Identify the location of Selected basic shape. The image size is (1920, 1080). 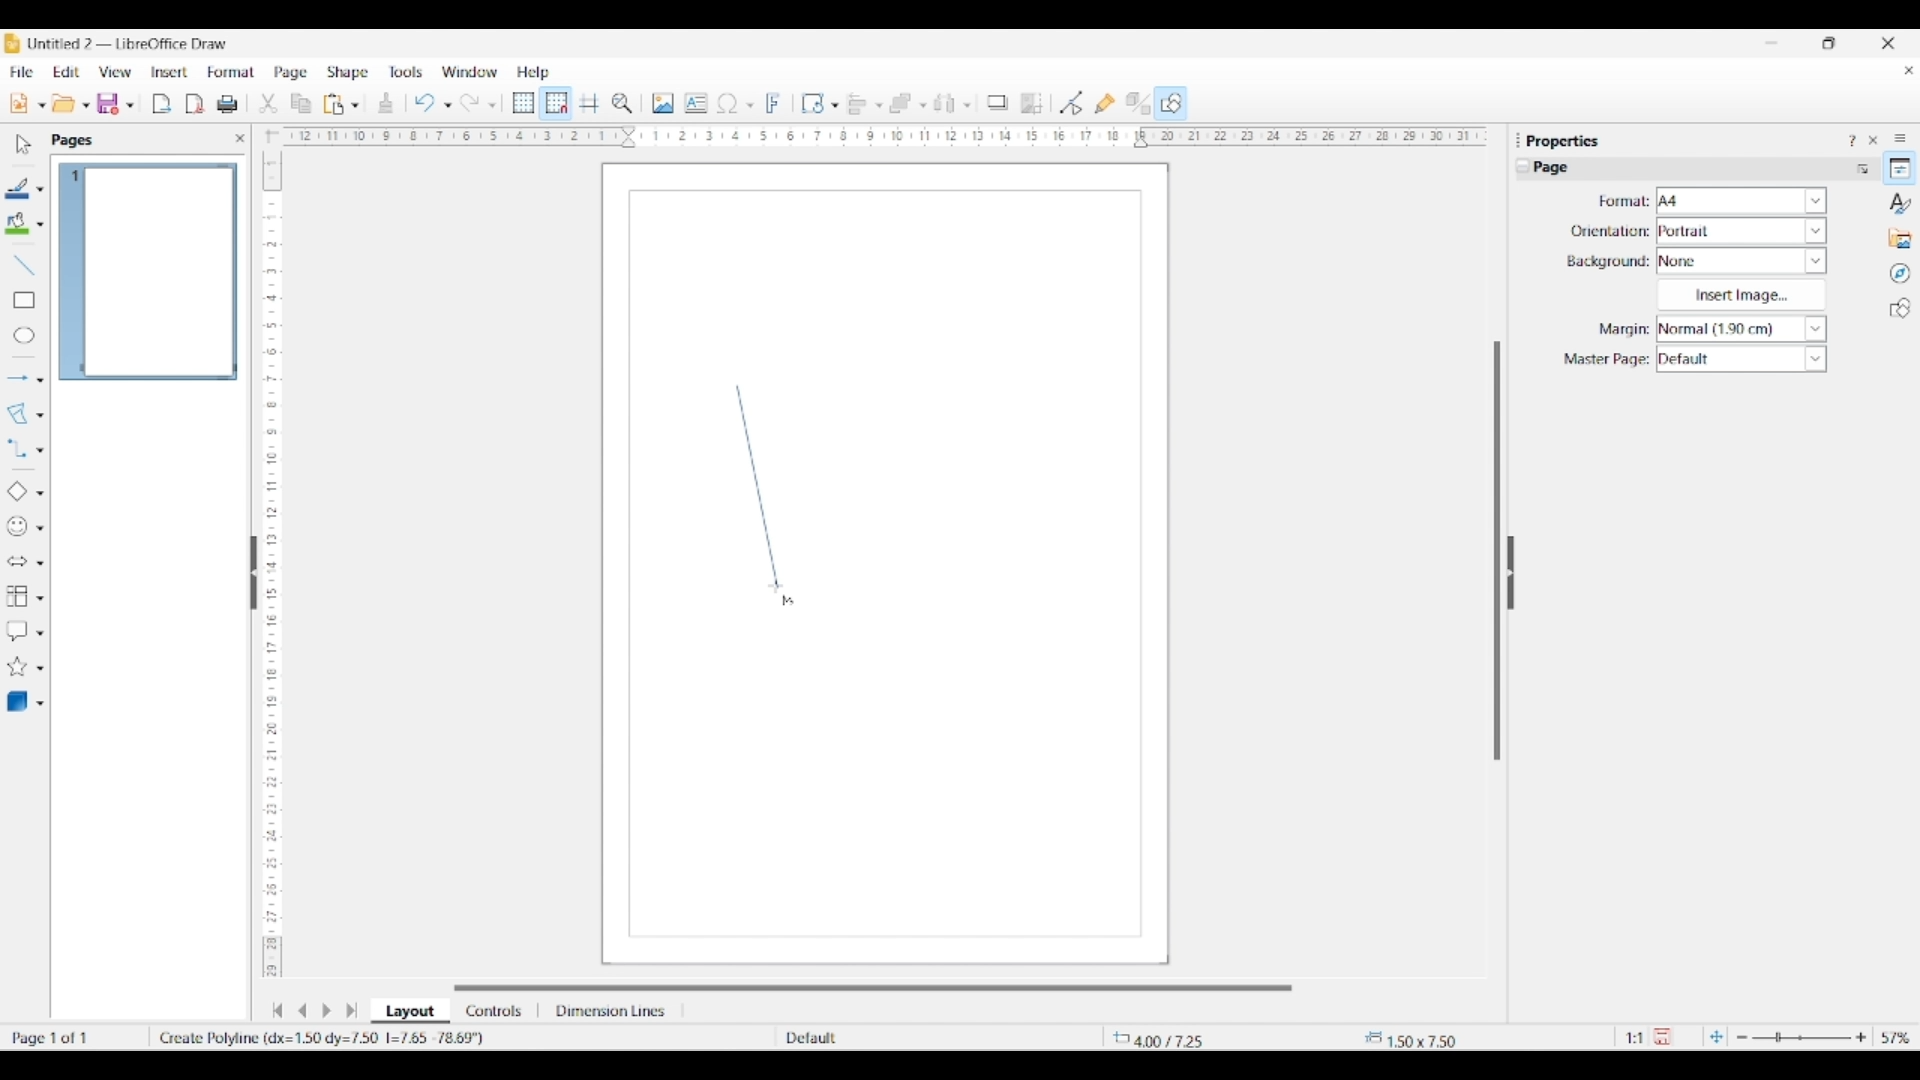
(16, 492).